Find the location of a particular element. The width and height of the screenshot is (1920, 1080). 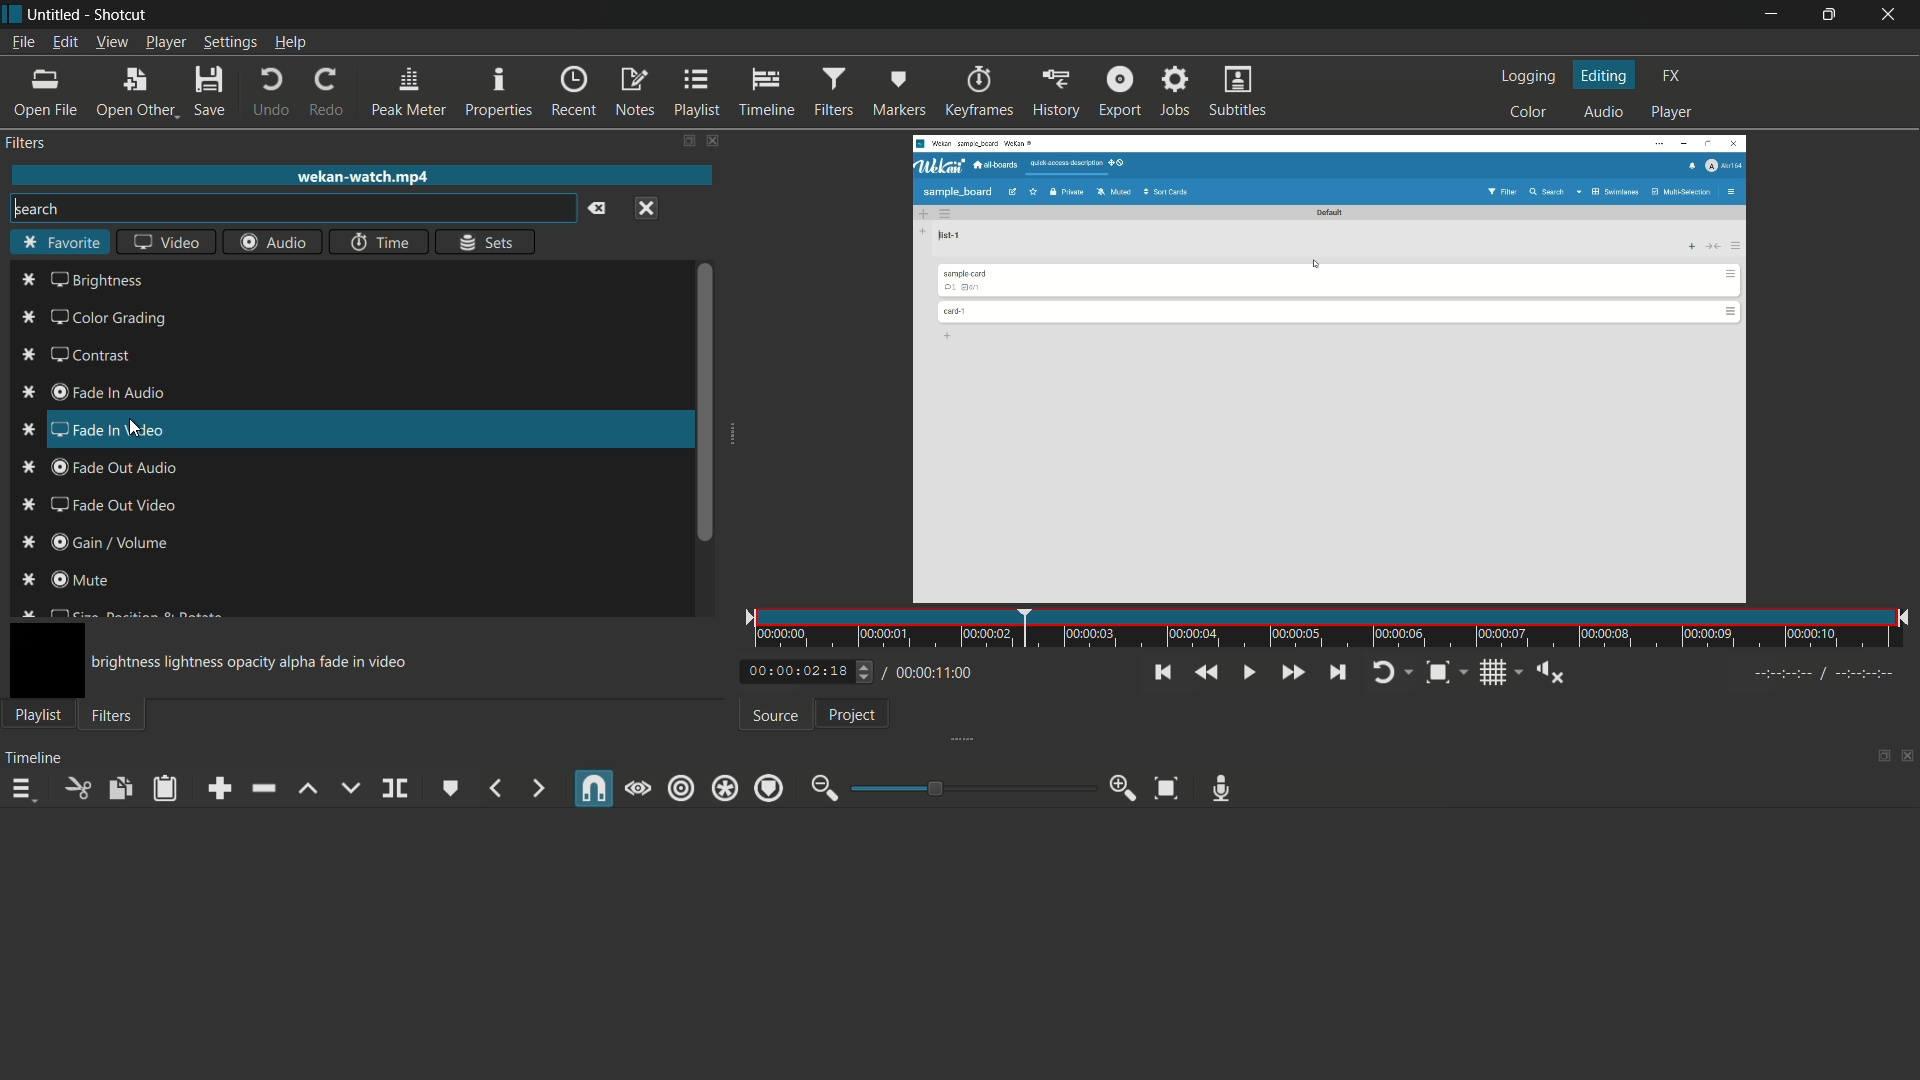

fade in audio is located at coordinates (94, 393).